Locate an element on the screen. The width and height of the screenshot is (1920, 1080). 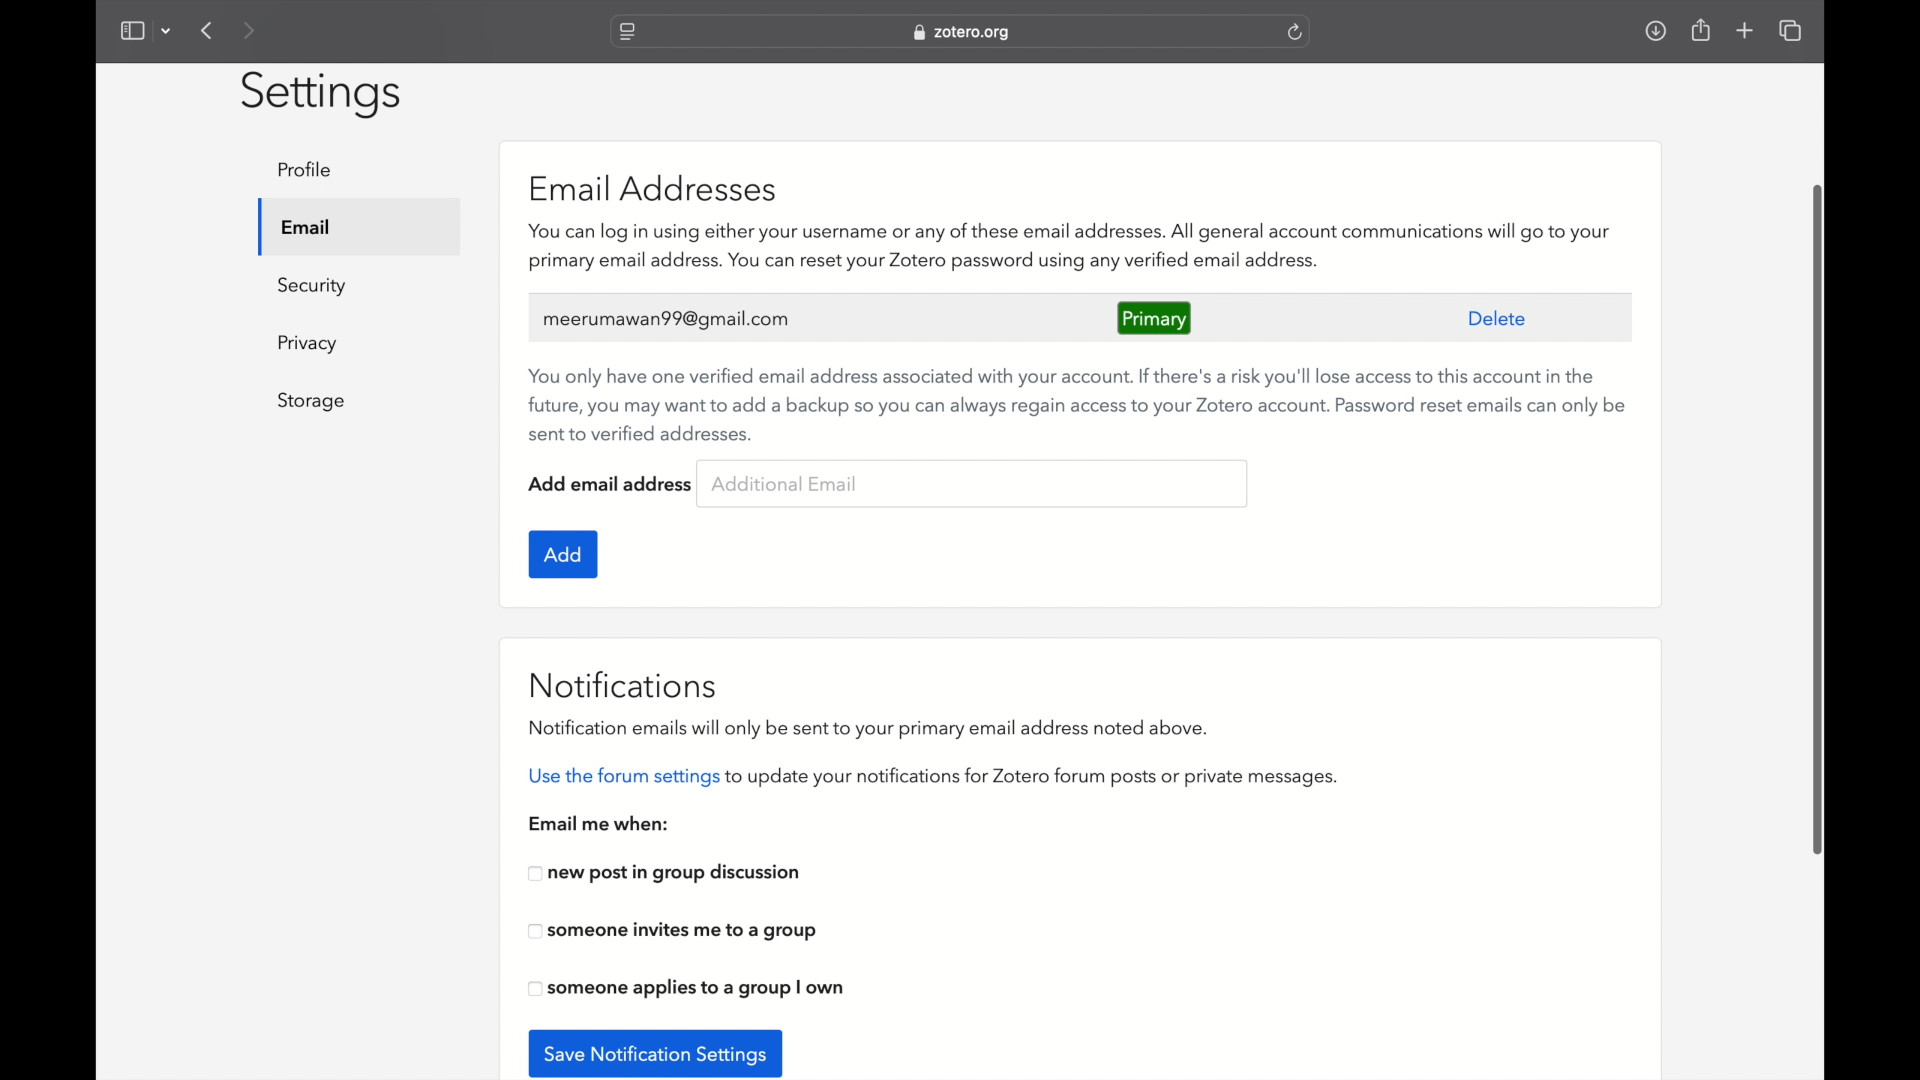
dropdown is located at coordinates (167, 32).